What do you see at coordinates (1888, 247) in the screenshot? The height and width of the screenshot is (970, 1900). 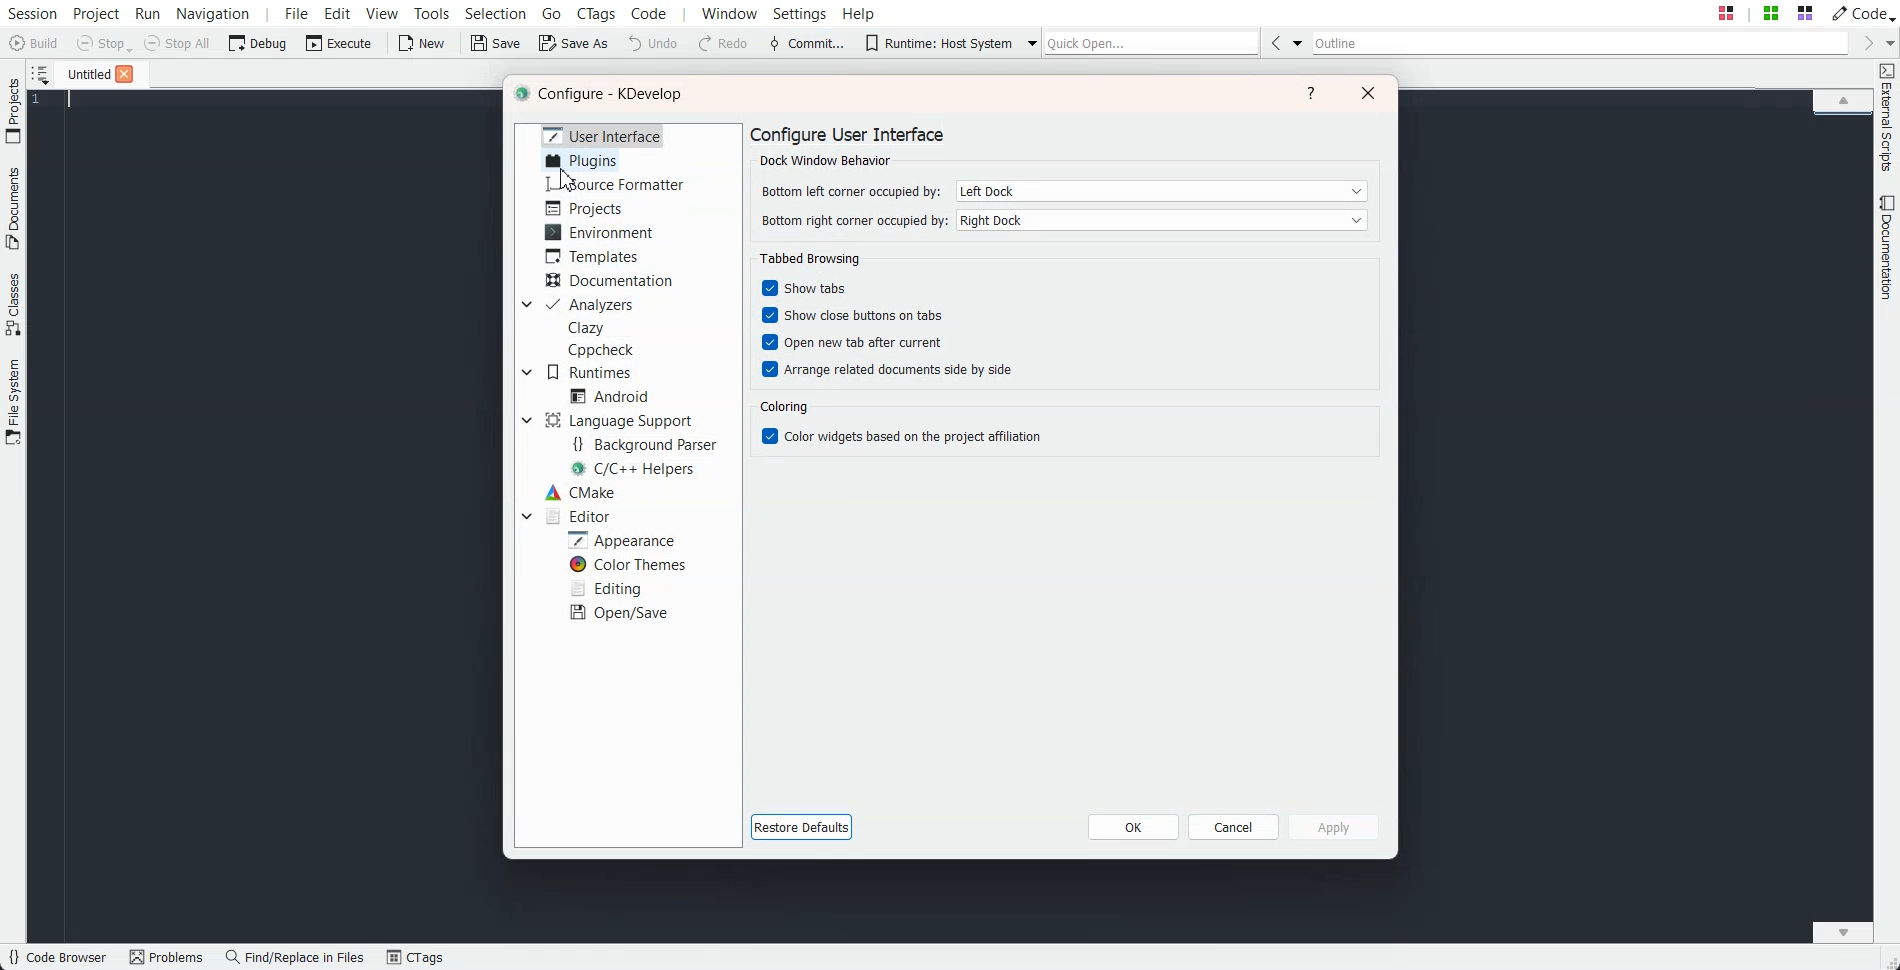 I see `Documentation` at bounding box center [1888, 247].